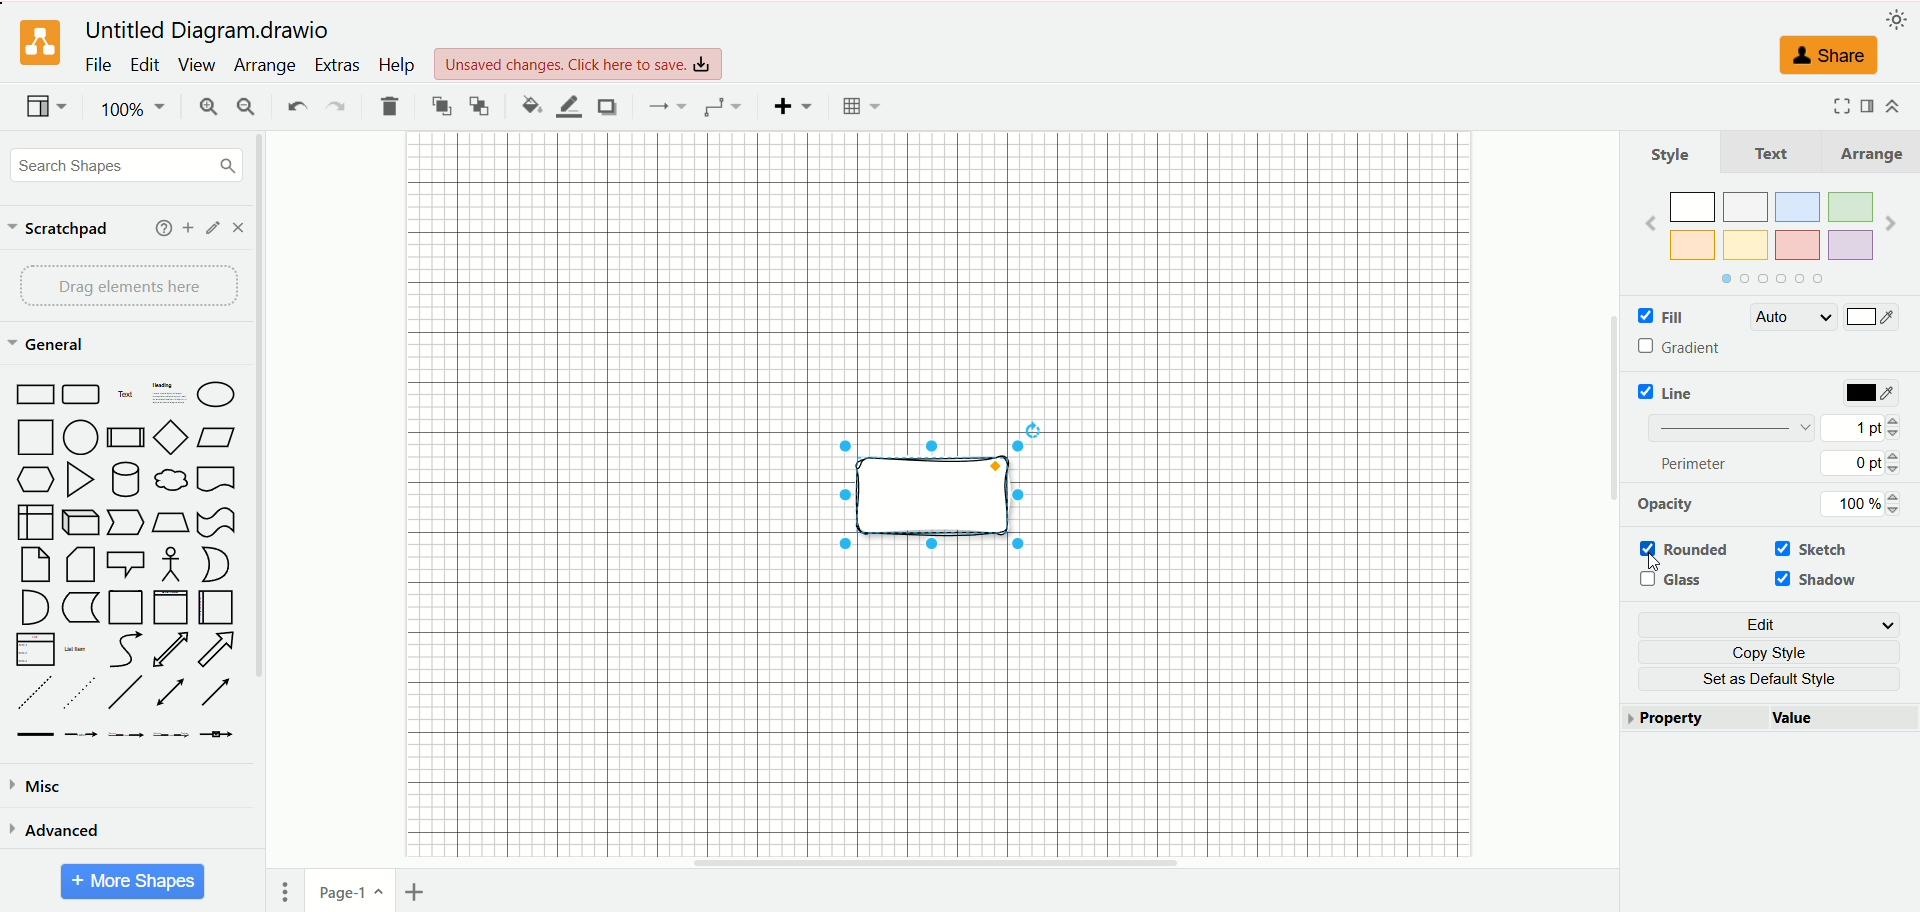 This screenshot has width=1920, height=912. I want to click on extras, so click(339, 65).